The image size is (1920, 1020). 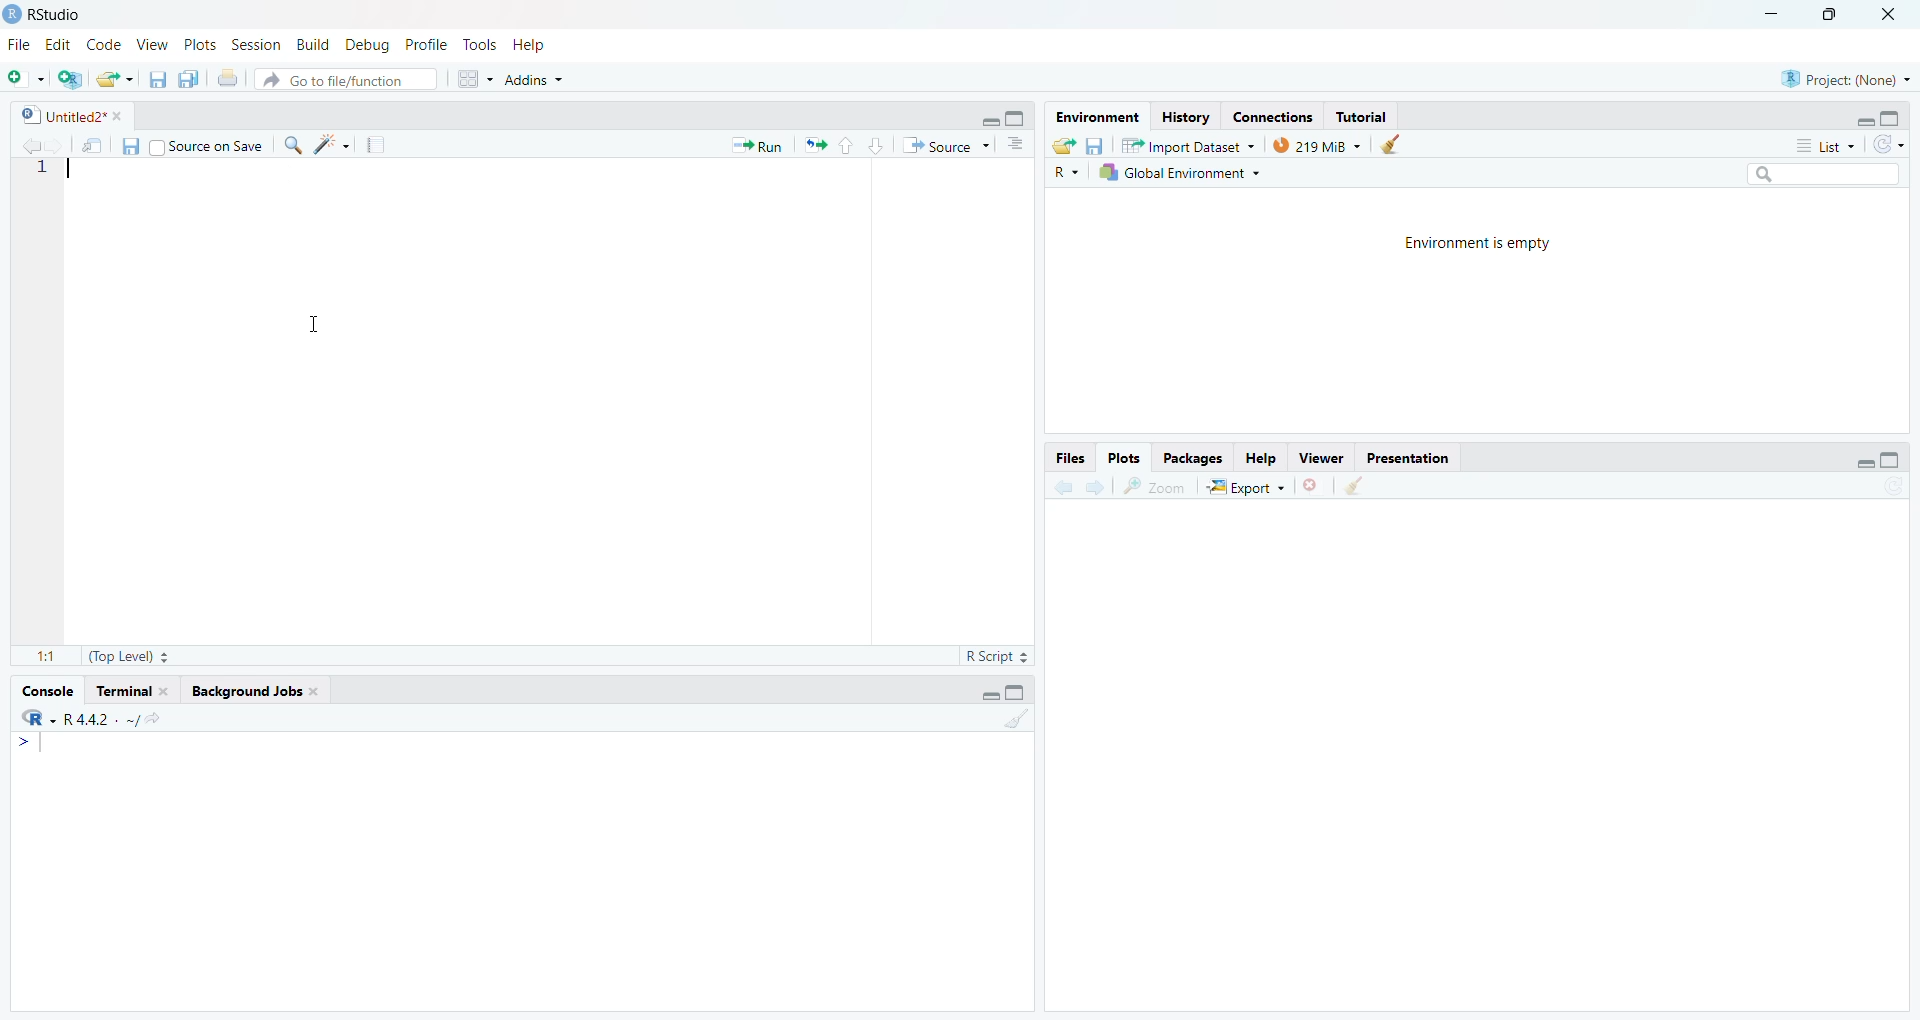 What do you see at coordinates (50, 691) in the screenshot?
I see `Console` at bounding box center [50, 691].